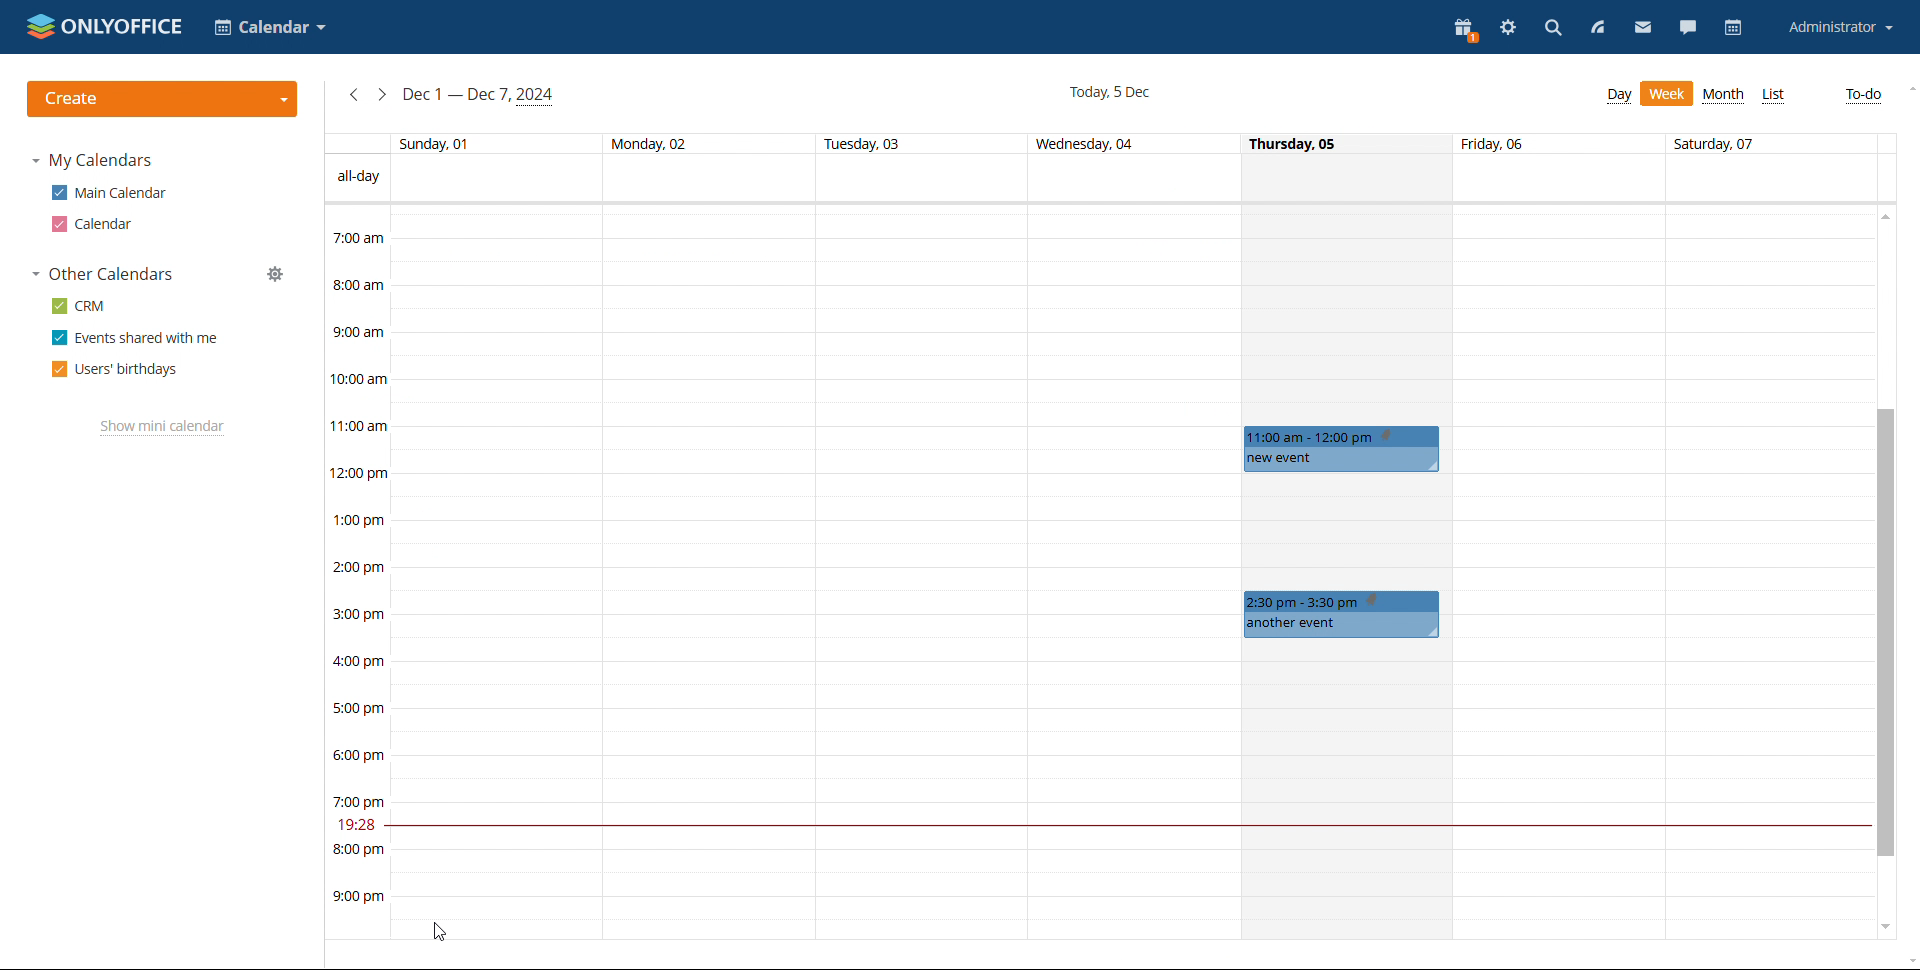 Image resolution: width=1920 pixels, height=970 pixels. What do you see at coordinates (358, 850) in the screenshot?
I see `8:00 pm` at bounding box center [358, 850].